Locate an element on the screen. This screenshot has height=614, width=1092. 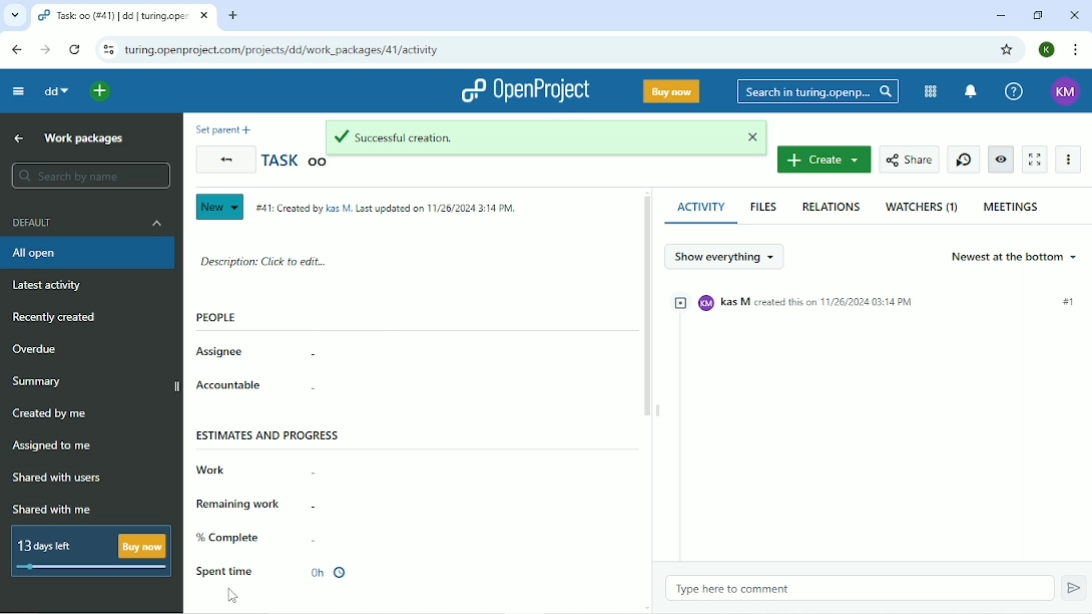
Bookmark this tab is located at coordinates (1007, 50).